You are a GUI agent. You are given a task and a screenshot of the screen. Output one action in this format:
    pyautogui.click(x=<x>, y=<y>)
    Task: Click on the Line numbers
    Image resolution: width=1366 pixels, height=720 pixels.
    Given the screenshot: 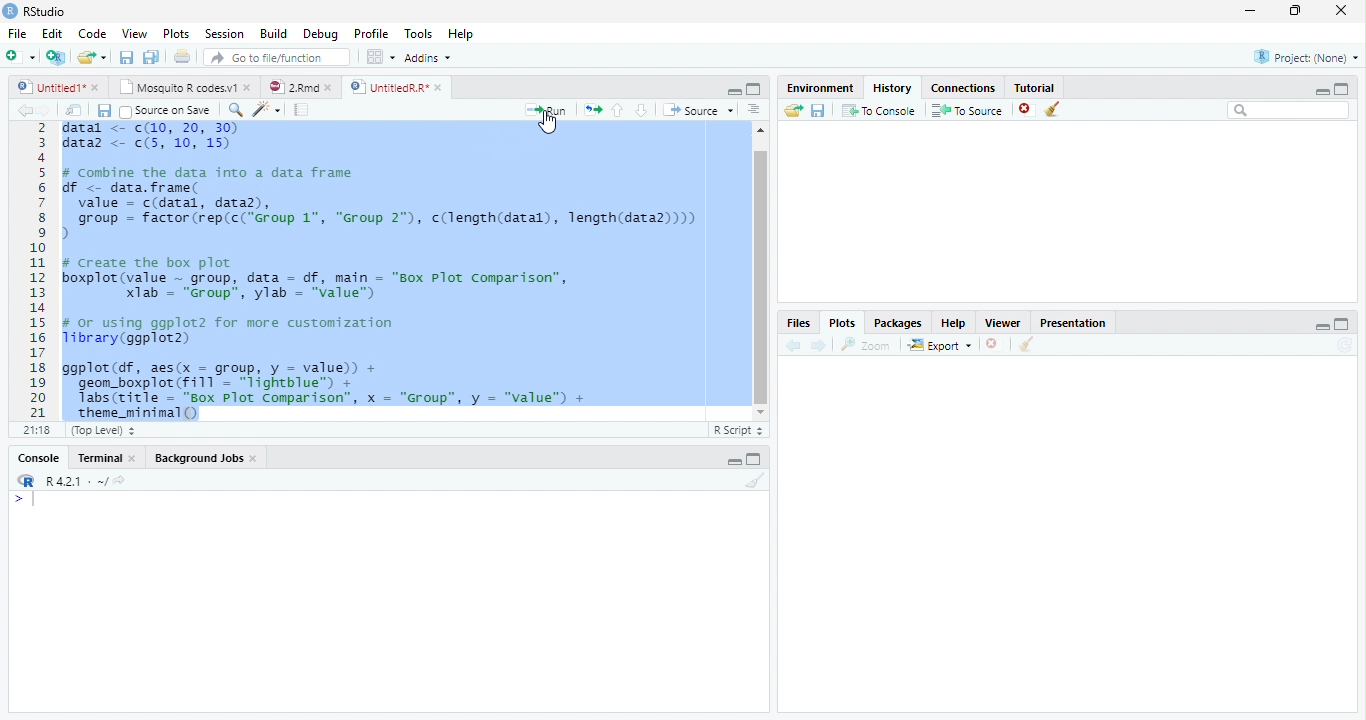 What is the action you would take?
    pyautogui.click(x=36, y=271)
    